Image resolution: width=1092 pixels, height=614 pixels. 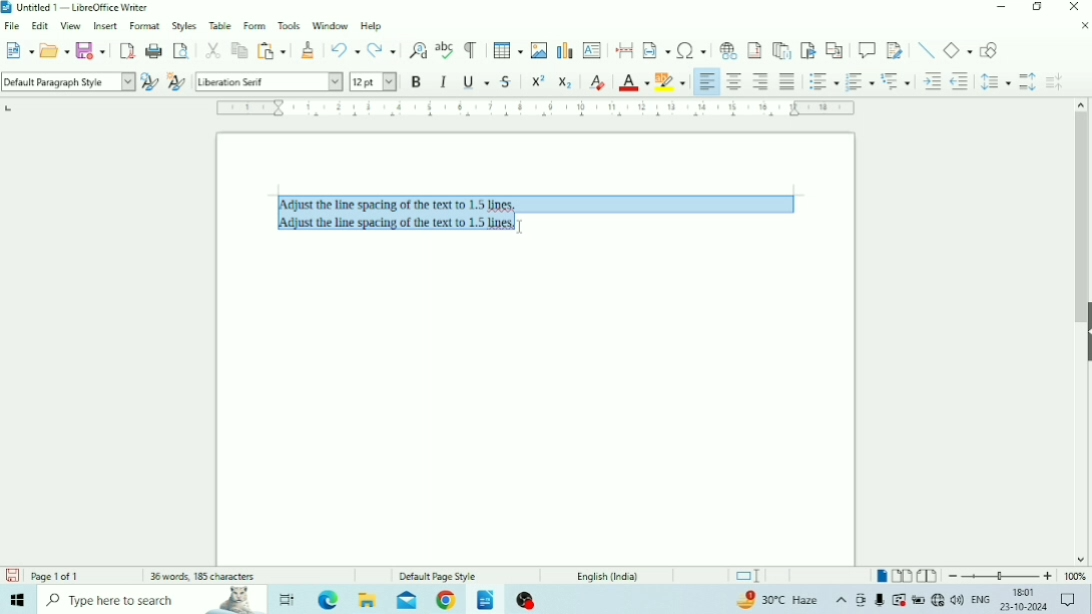 I want to click on Bold, so click(x=417, y=82).